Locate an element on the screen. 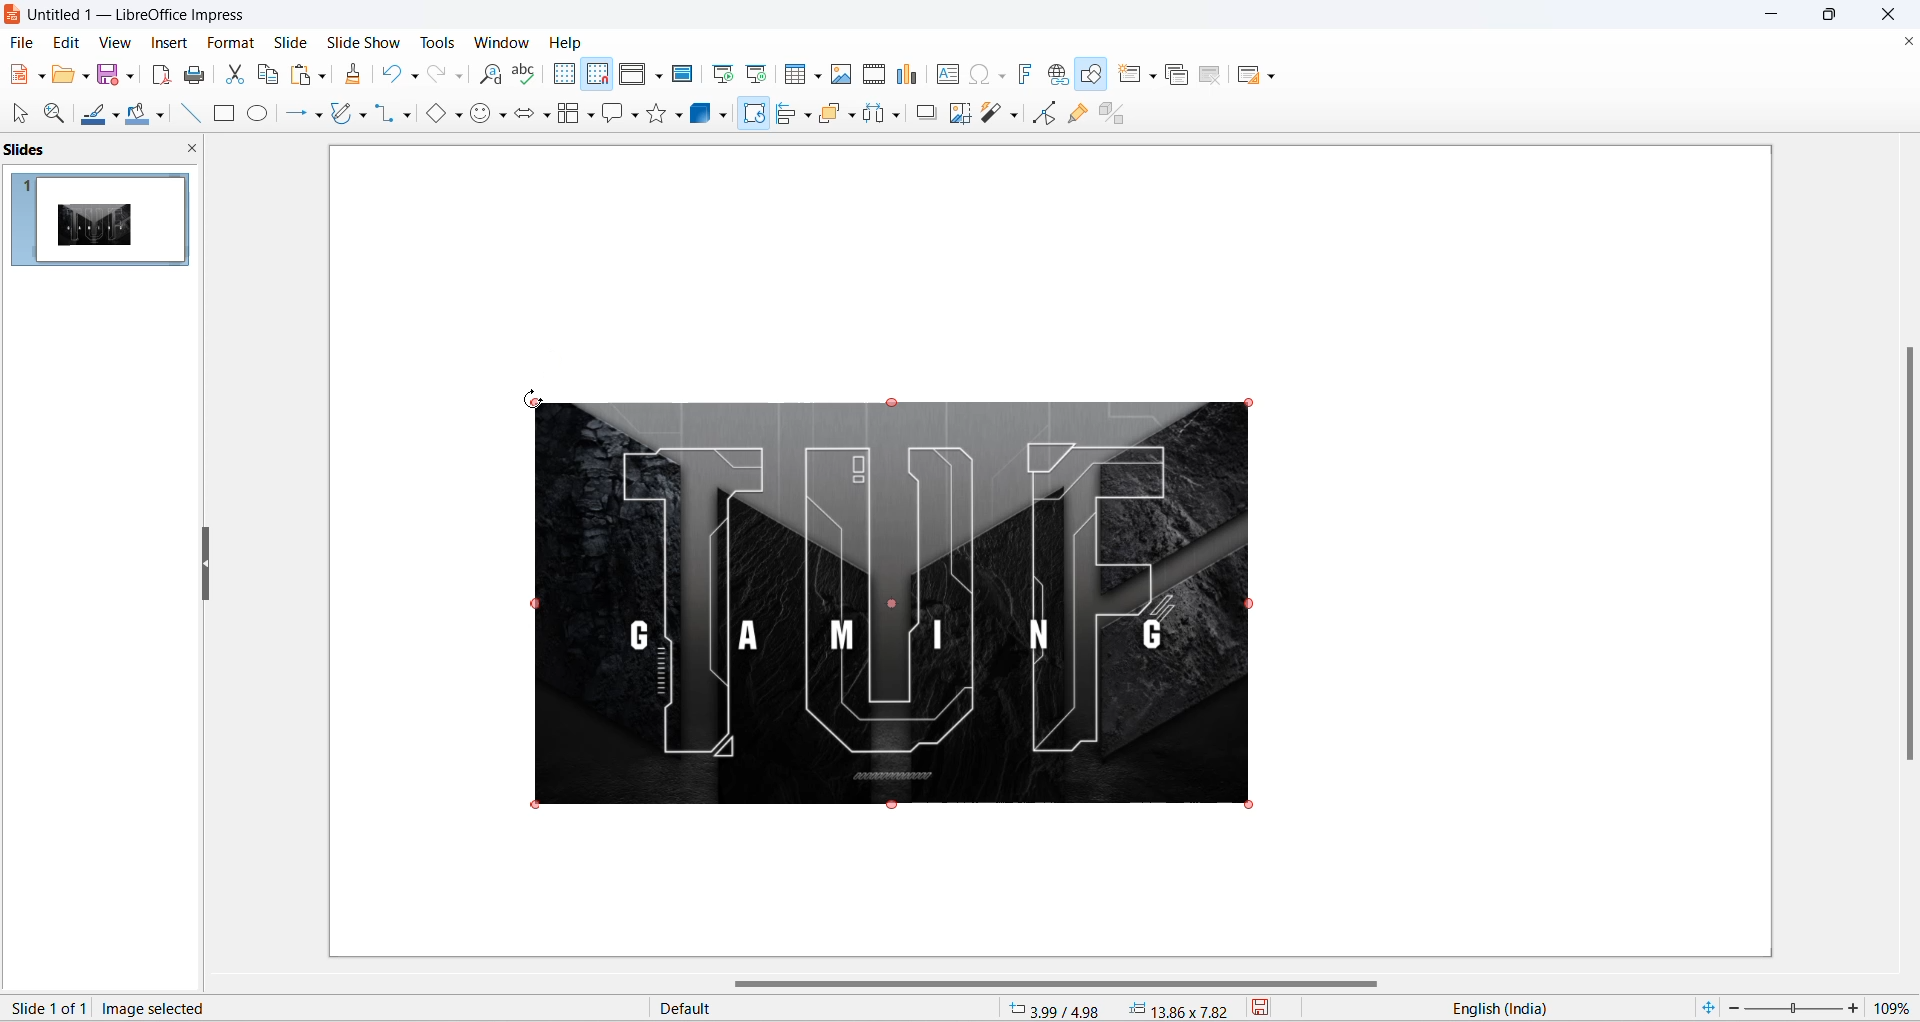  duplicate slide is located at coordinates (1177, 77).